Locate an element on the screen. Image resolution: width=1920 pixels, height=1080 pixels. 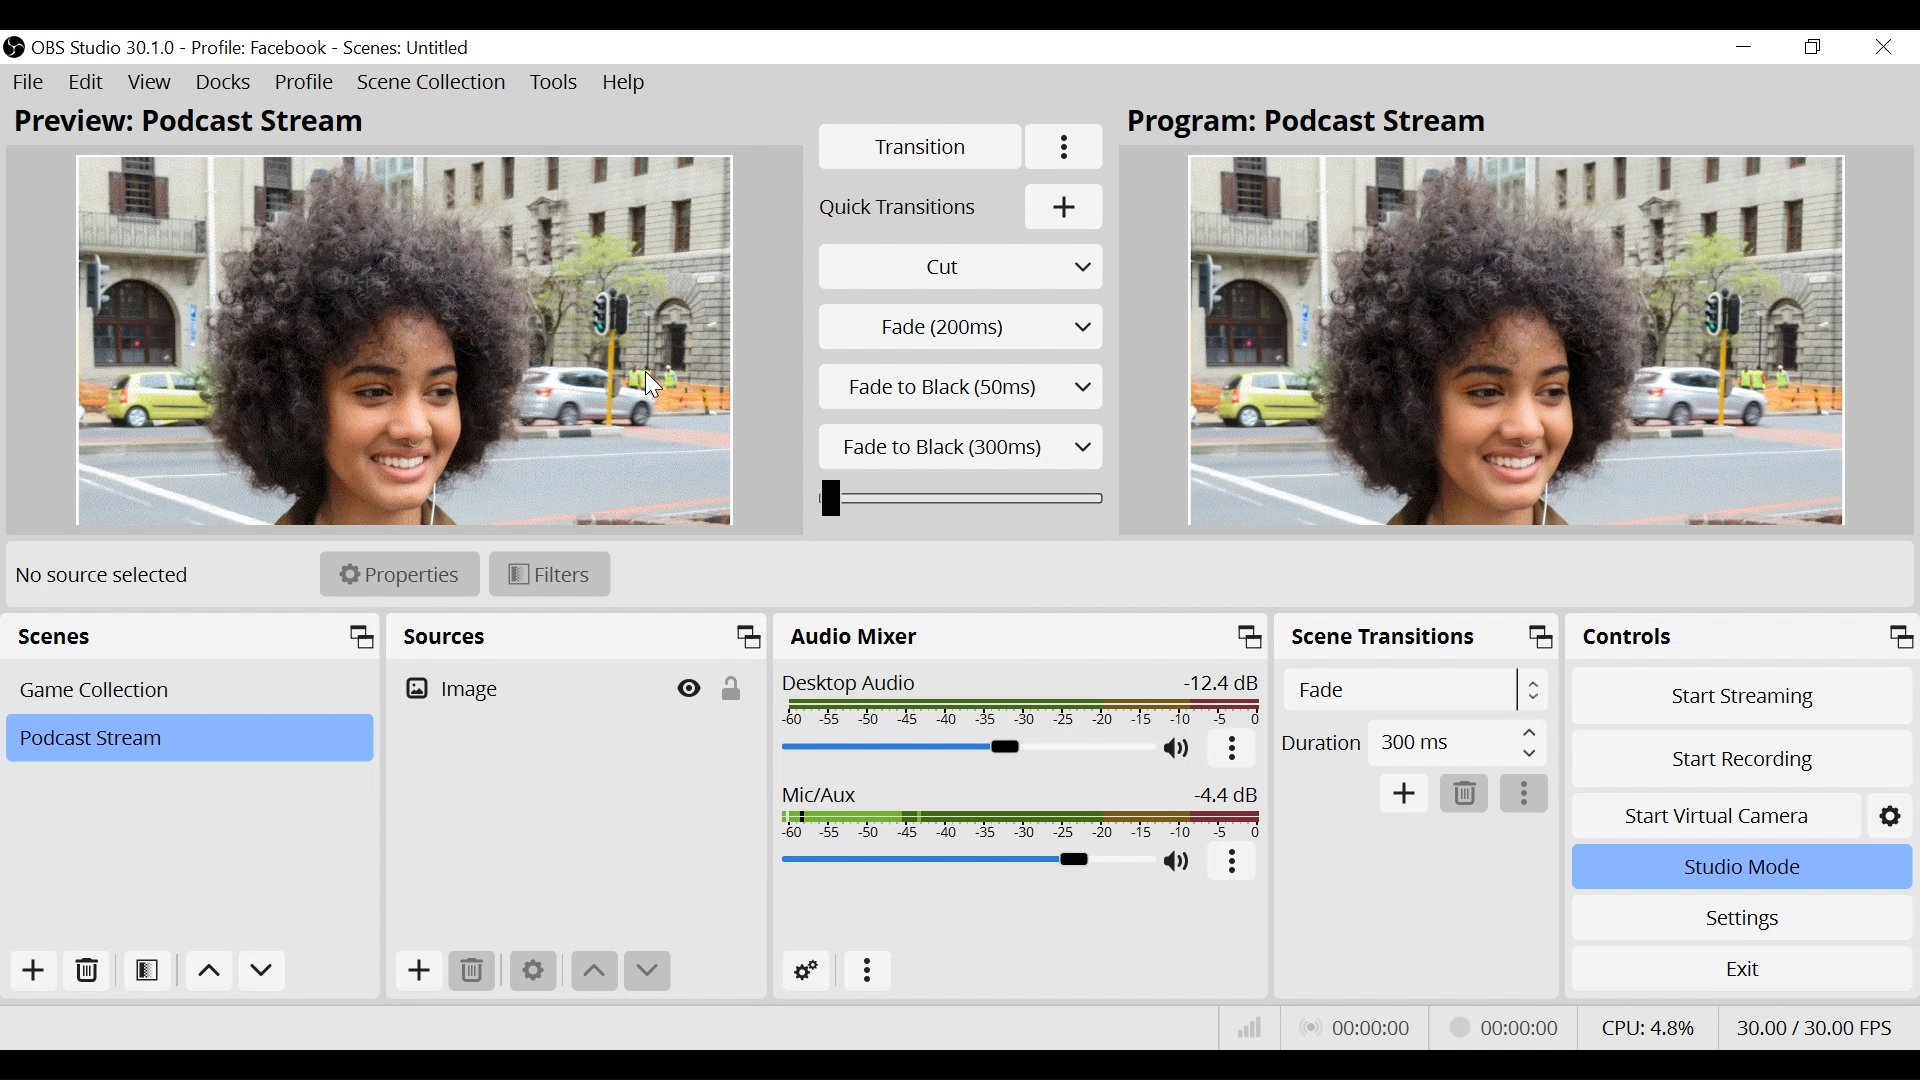
Studio Mode is located at coordinates (1739, 868).